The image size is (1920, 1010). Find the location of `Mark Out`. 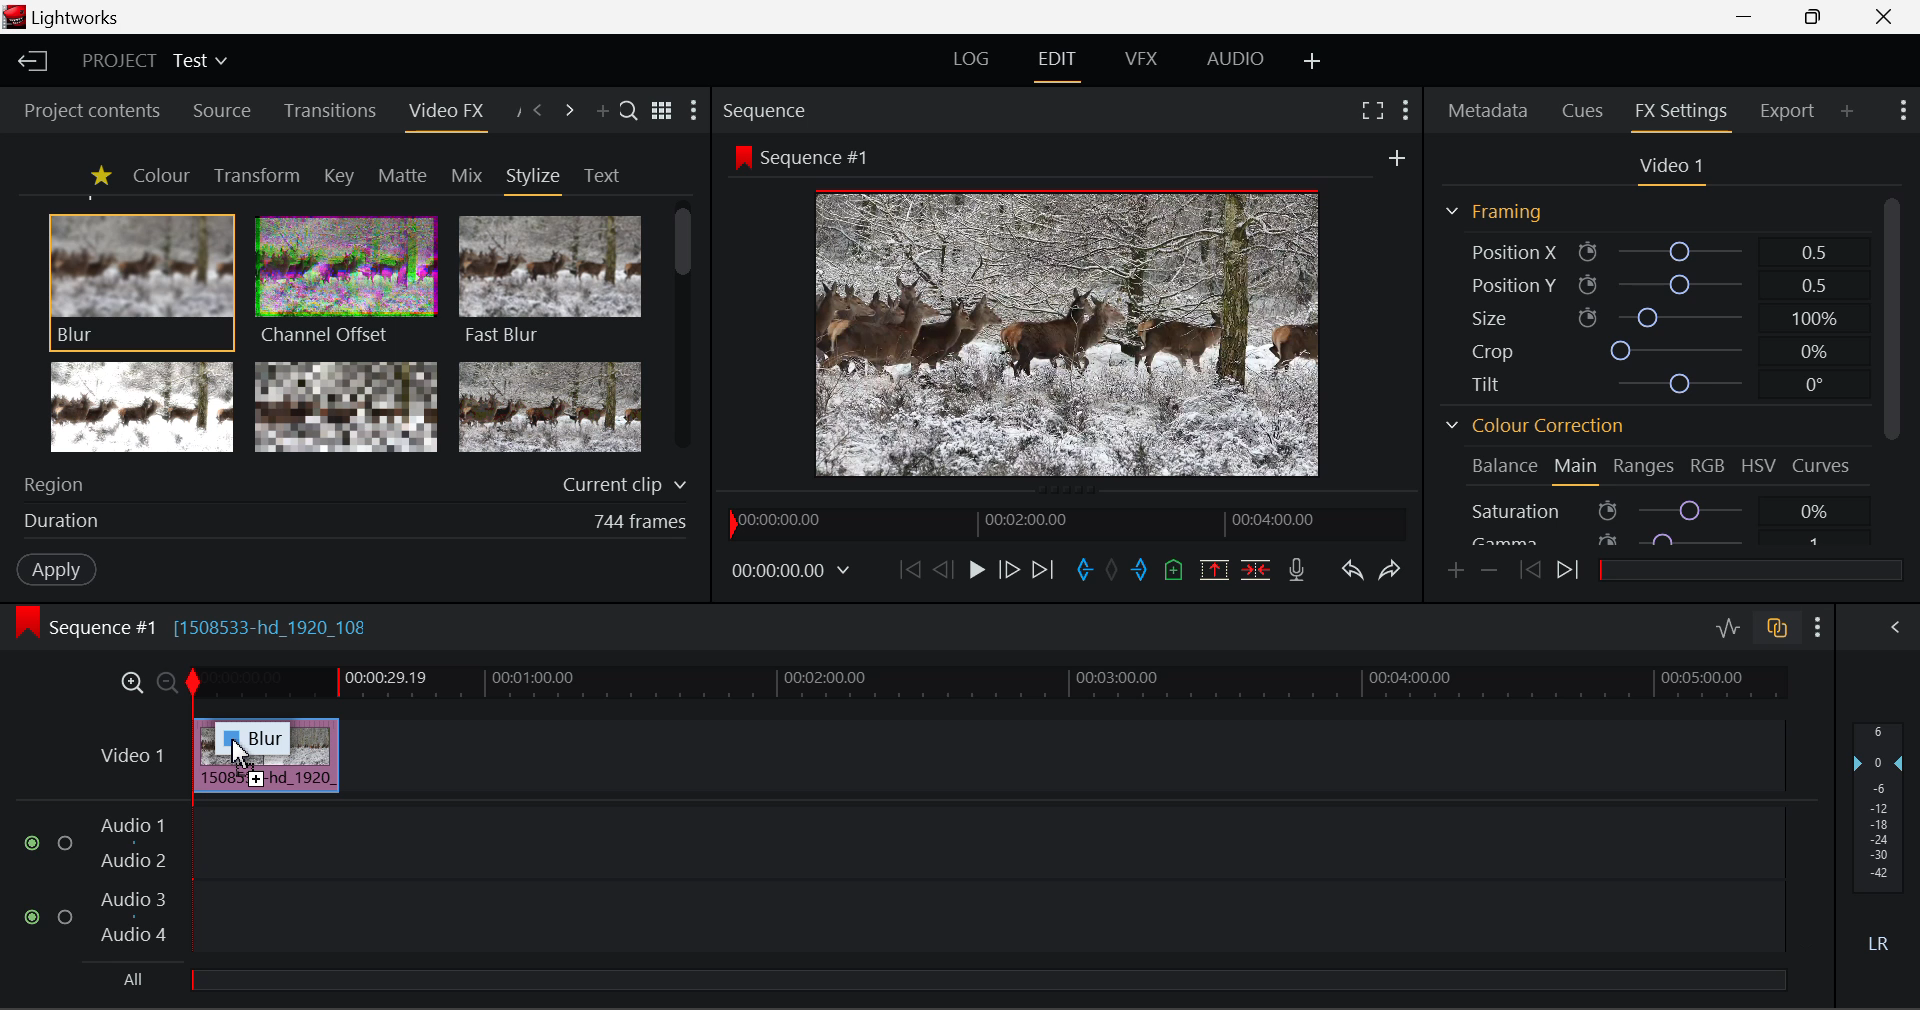

Mark Out is located at coordinates (1140, 565).